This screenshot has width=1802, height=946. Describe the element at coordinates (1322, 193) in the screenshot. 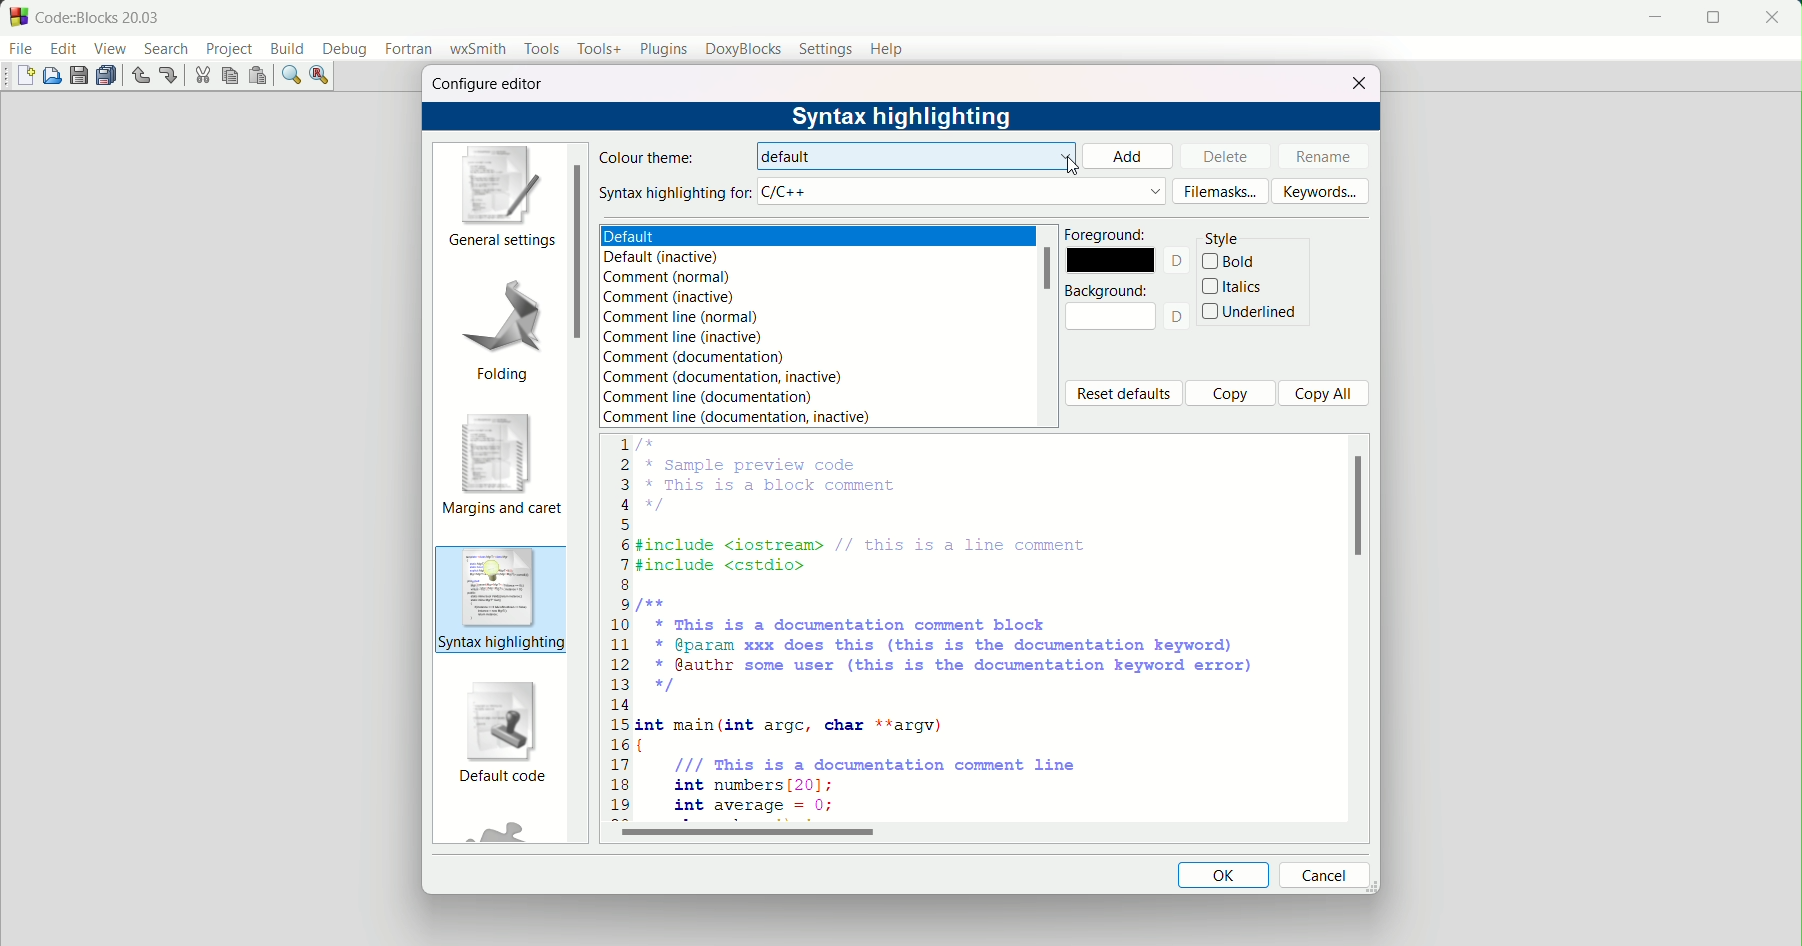

I see `keywords` at that location.